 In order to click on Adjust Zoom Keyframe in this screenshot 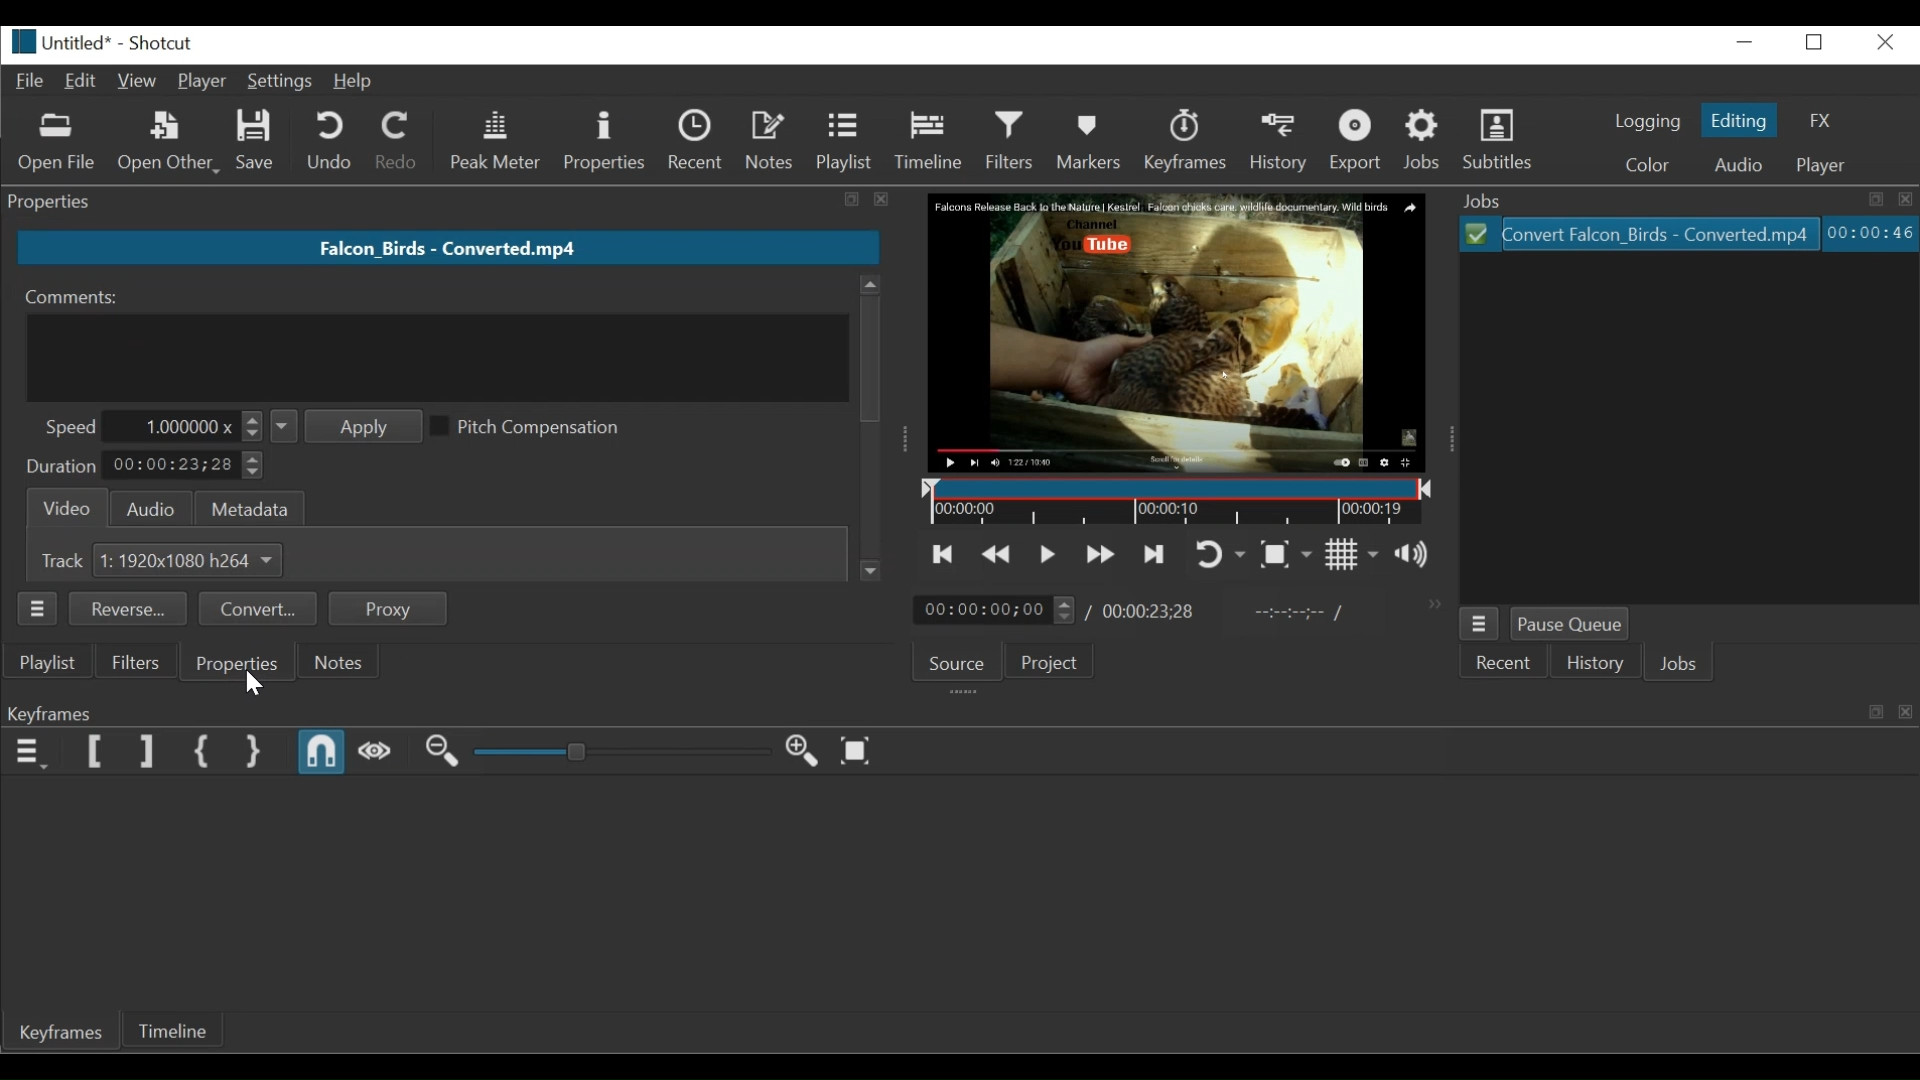, I will do `click(621, 751)`.